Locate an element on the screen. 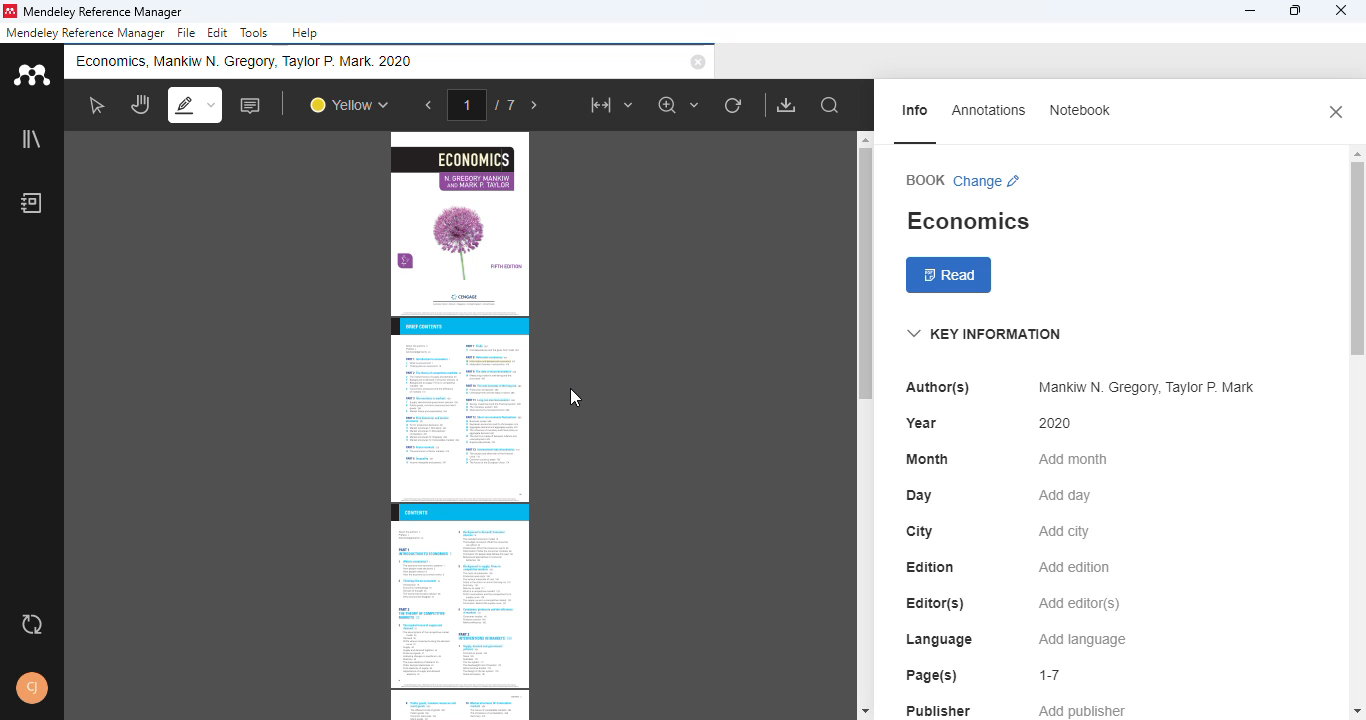 This screenshot has width=1366, height=720. select is located at coordinates (95, 105).